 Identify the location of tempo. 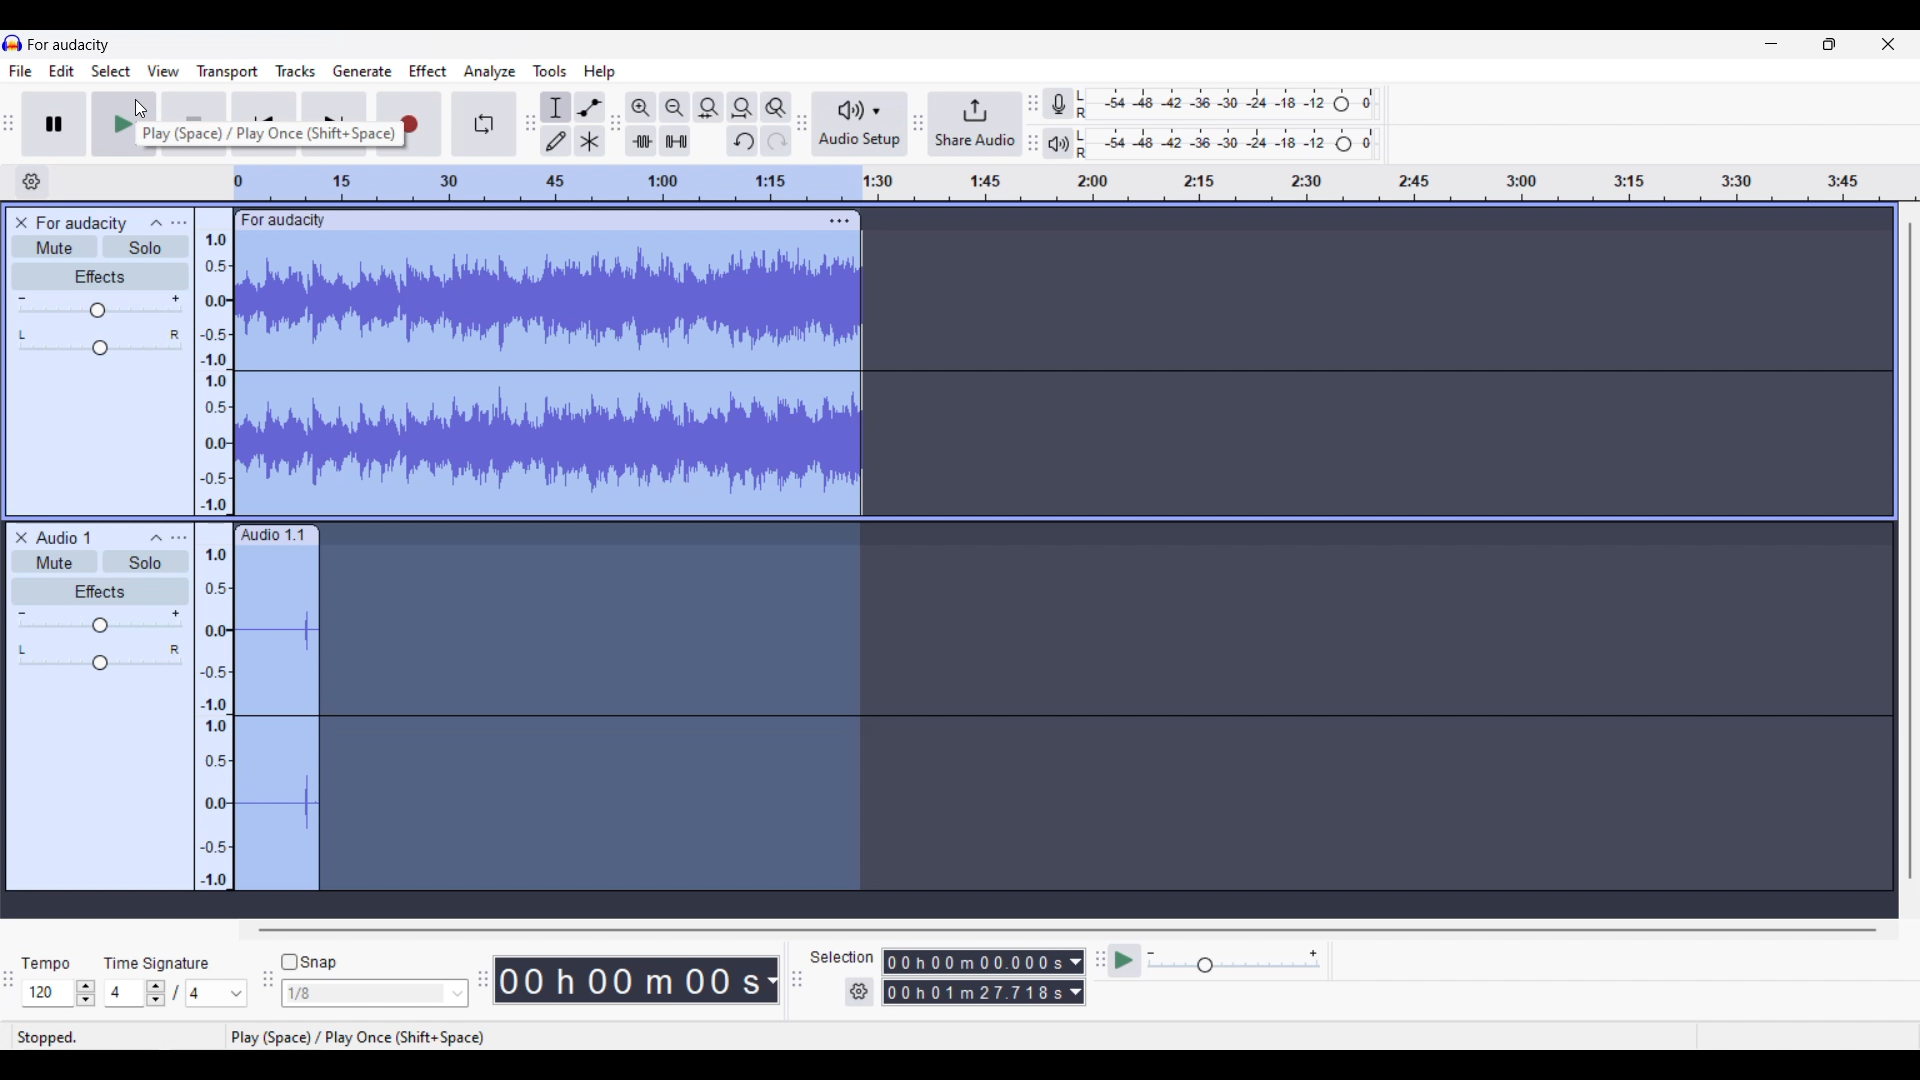
(47, 963).